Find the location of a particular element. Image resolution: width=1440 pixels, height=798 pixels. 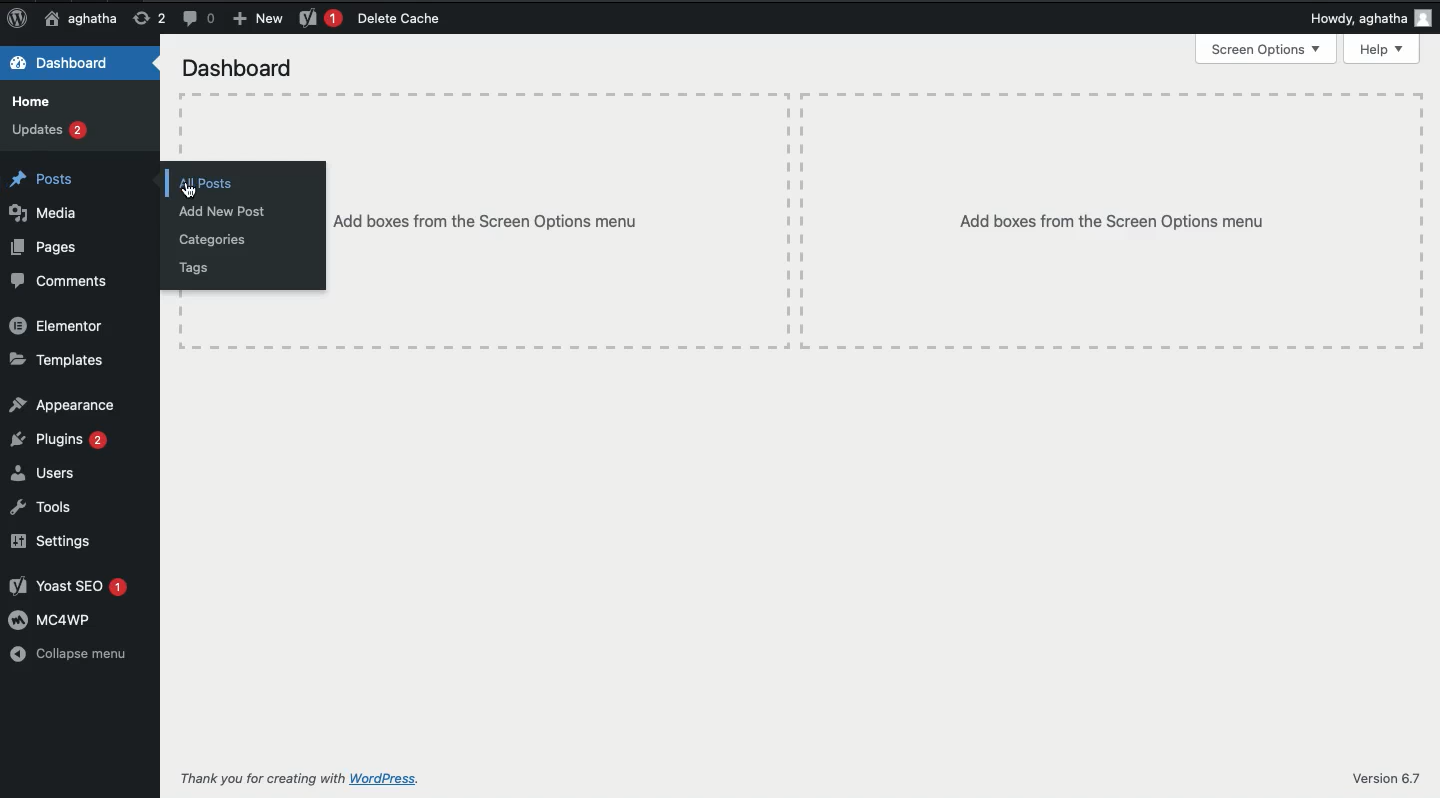

Elementor is located at coordinates (56, 323).